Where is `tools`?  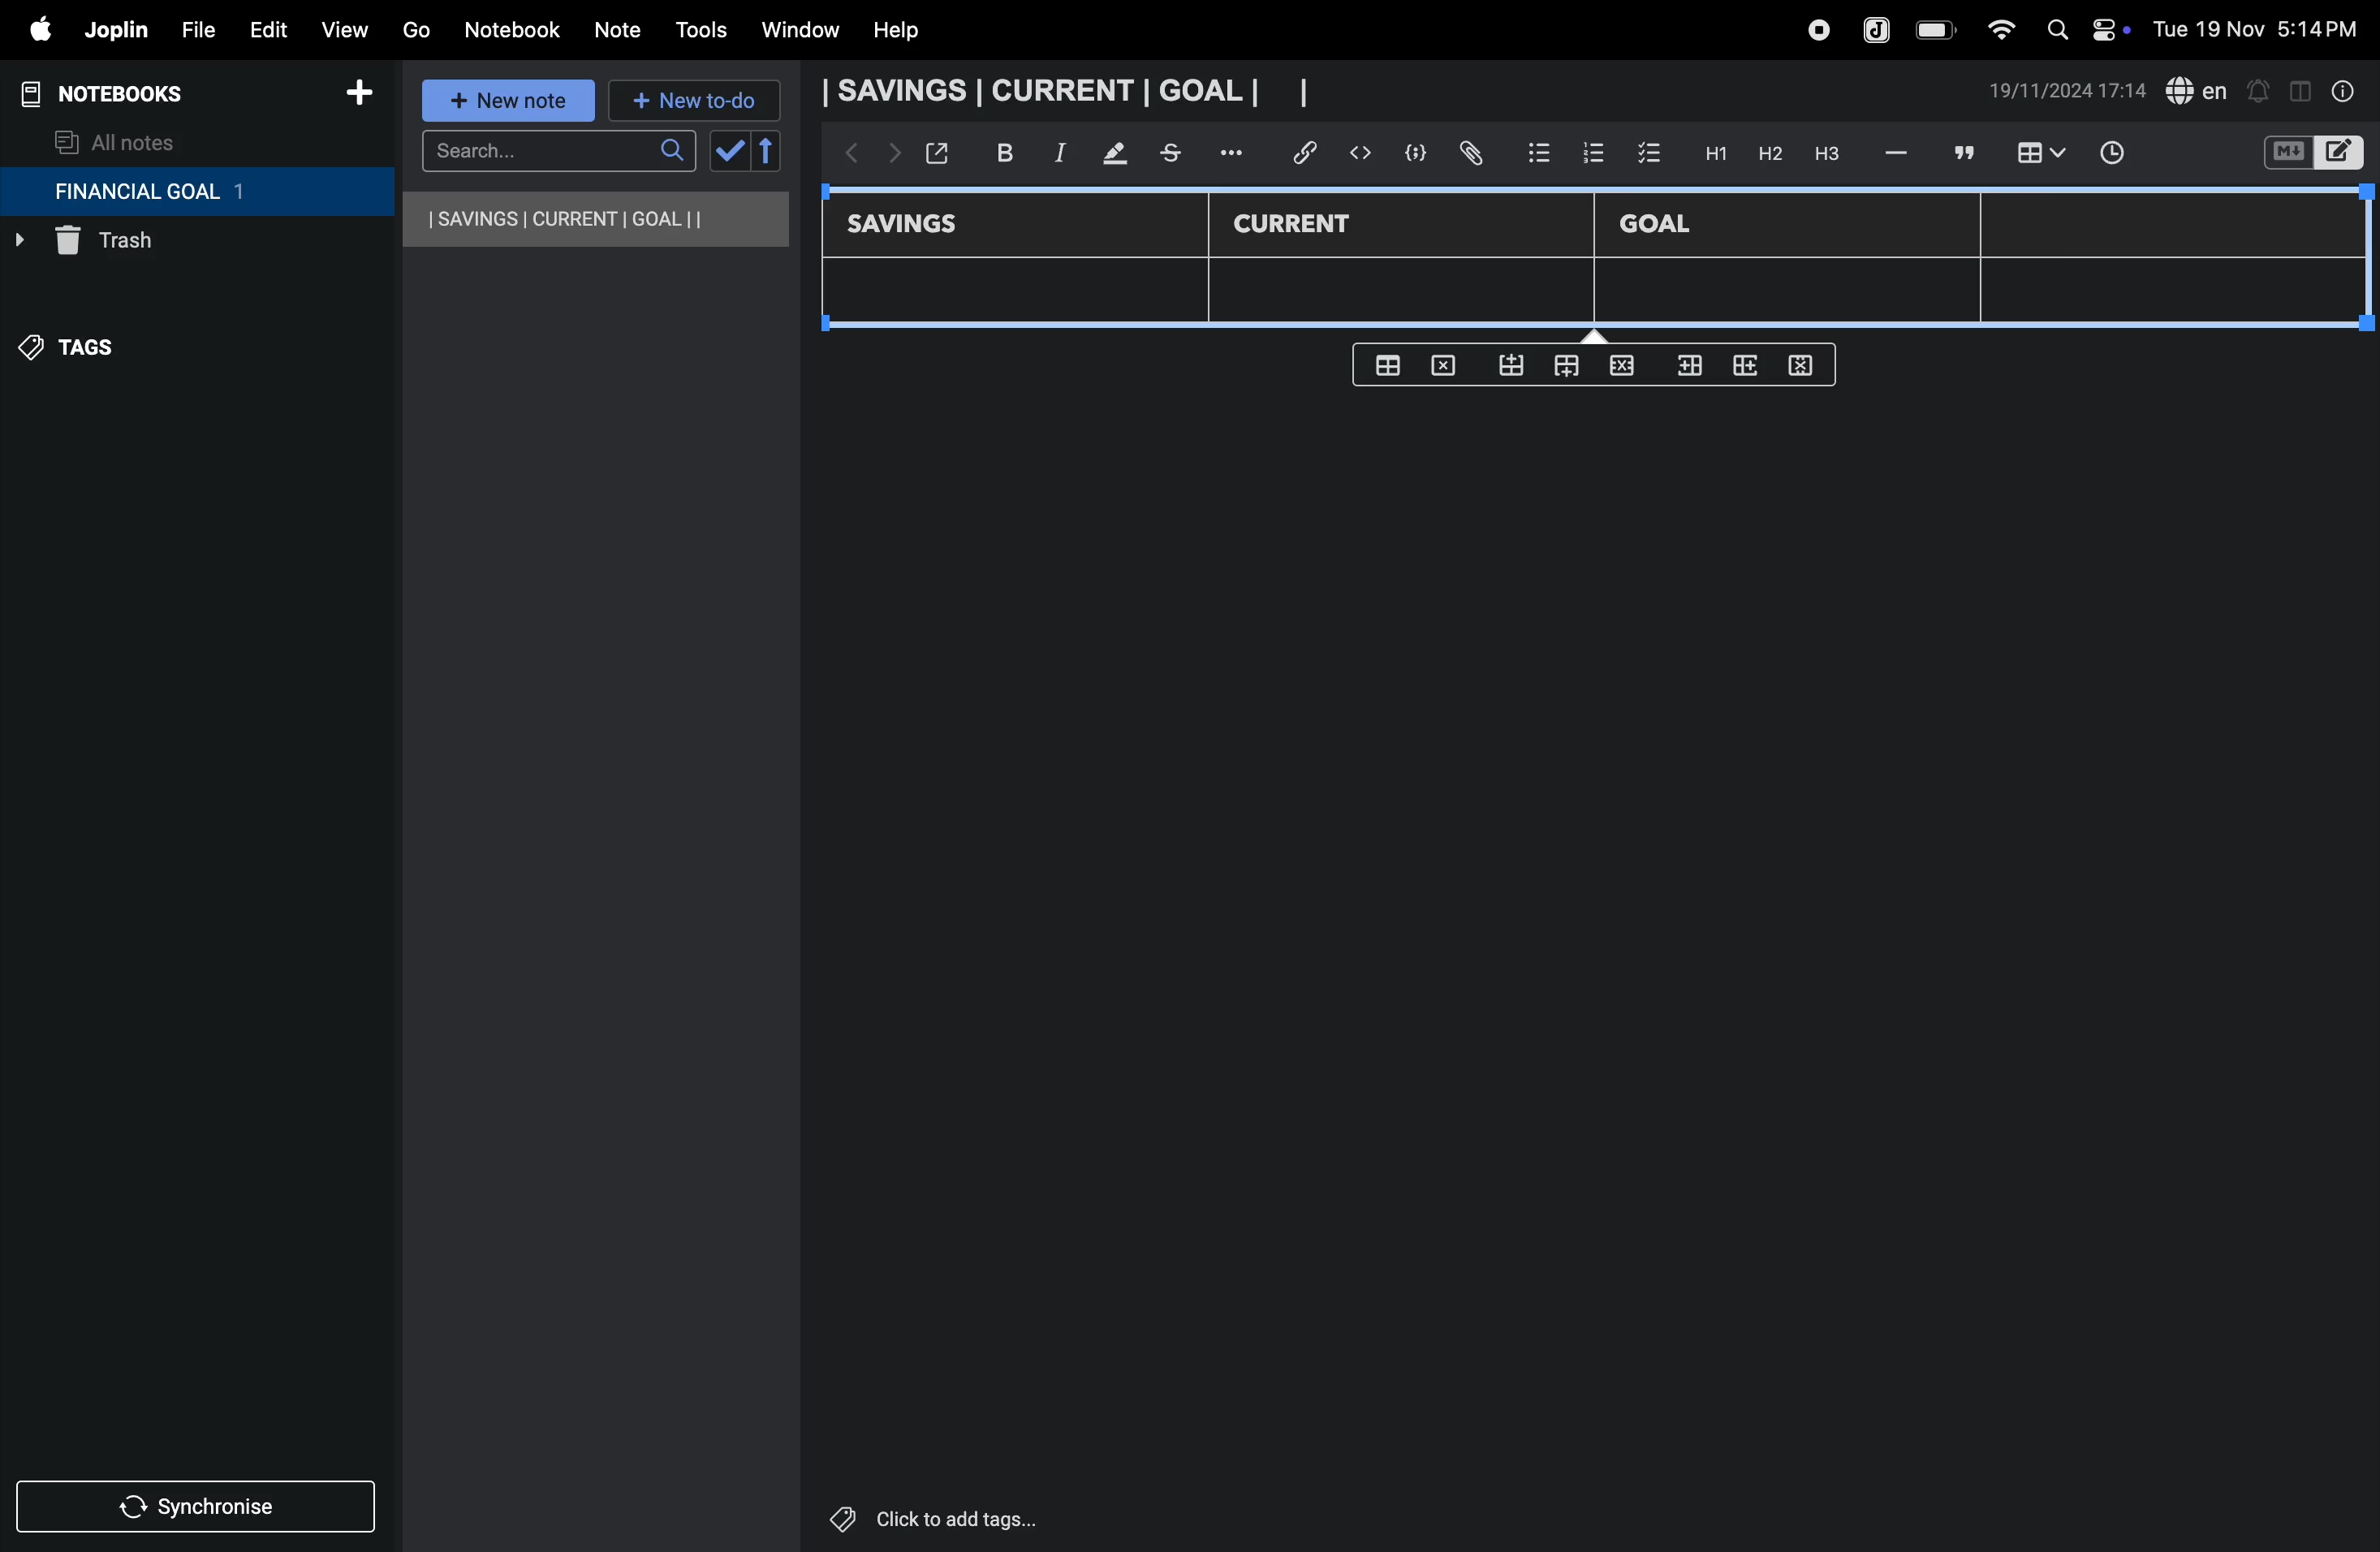 tools is located at coordinates (698, 30).